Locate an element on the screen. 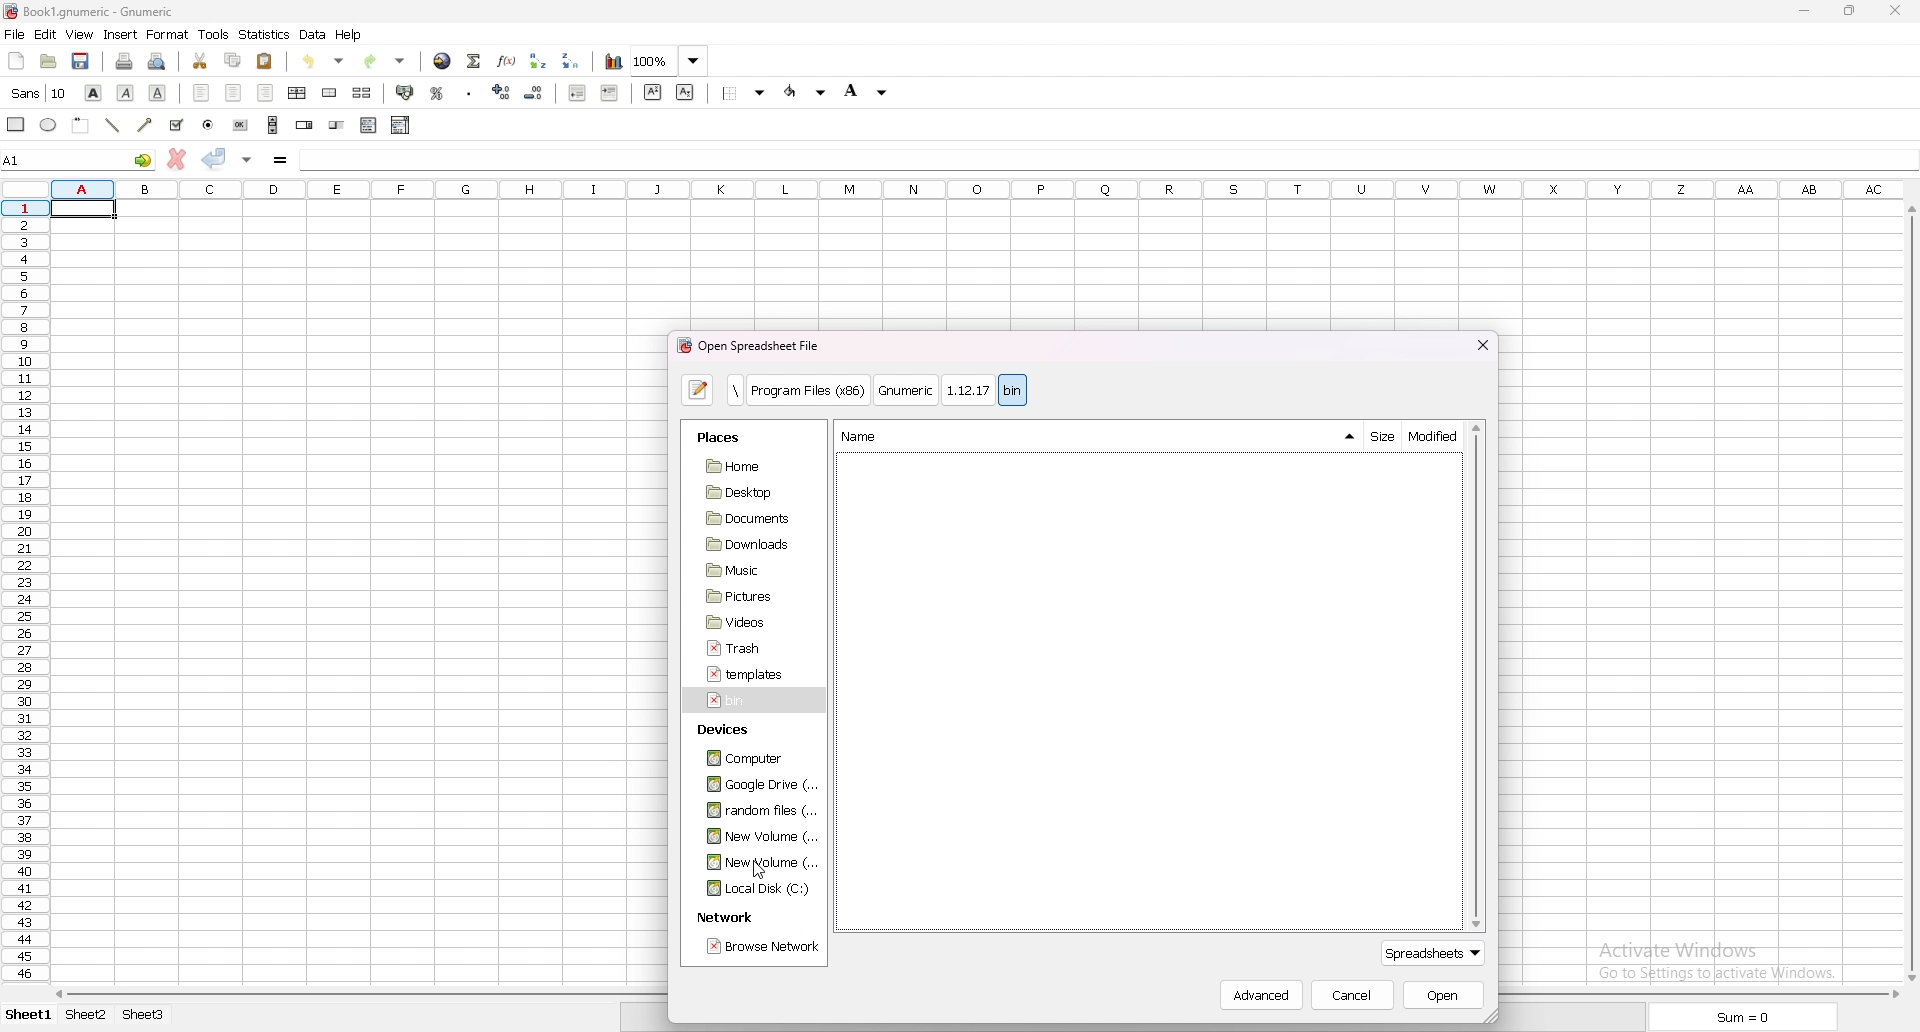 The height and width of the screenshot is (1032, 1920). undo is located at coordinates (327, 62).